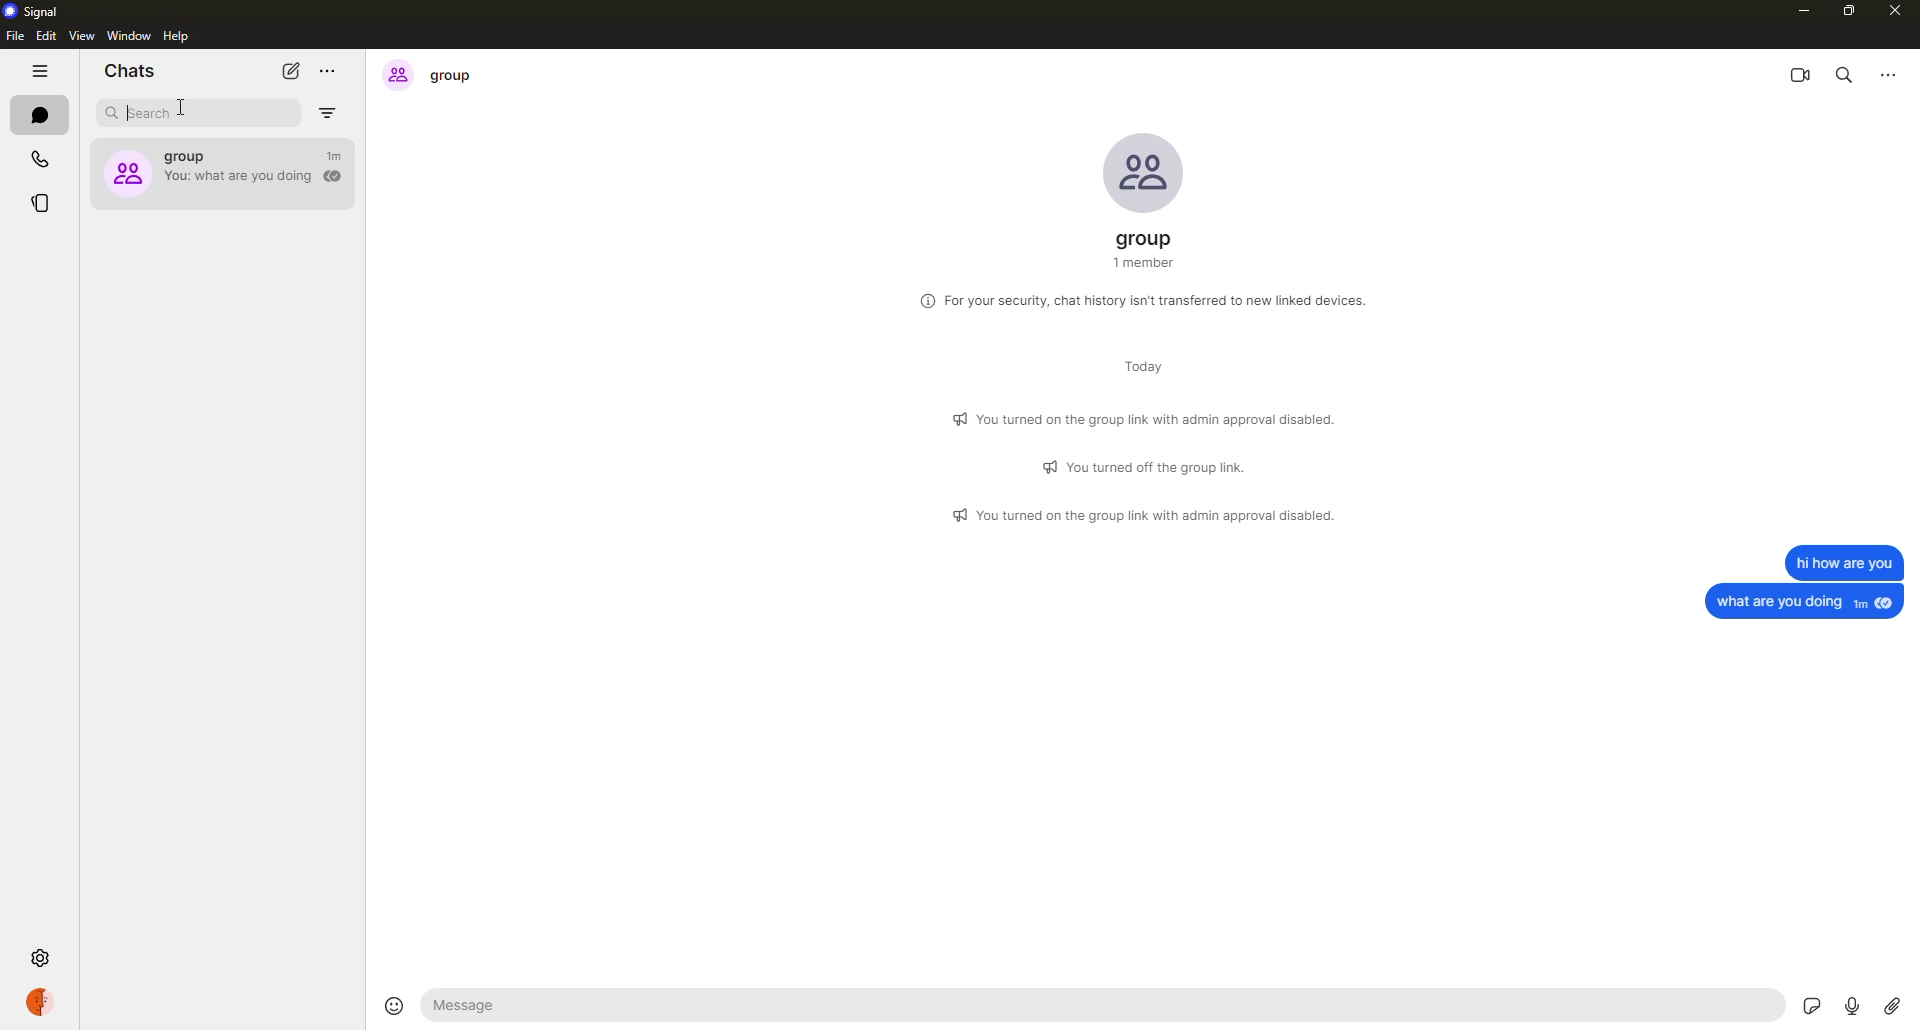  I want to click on profile, so click(39, 1001).